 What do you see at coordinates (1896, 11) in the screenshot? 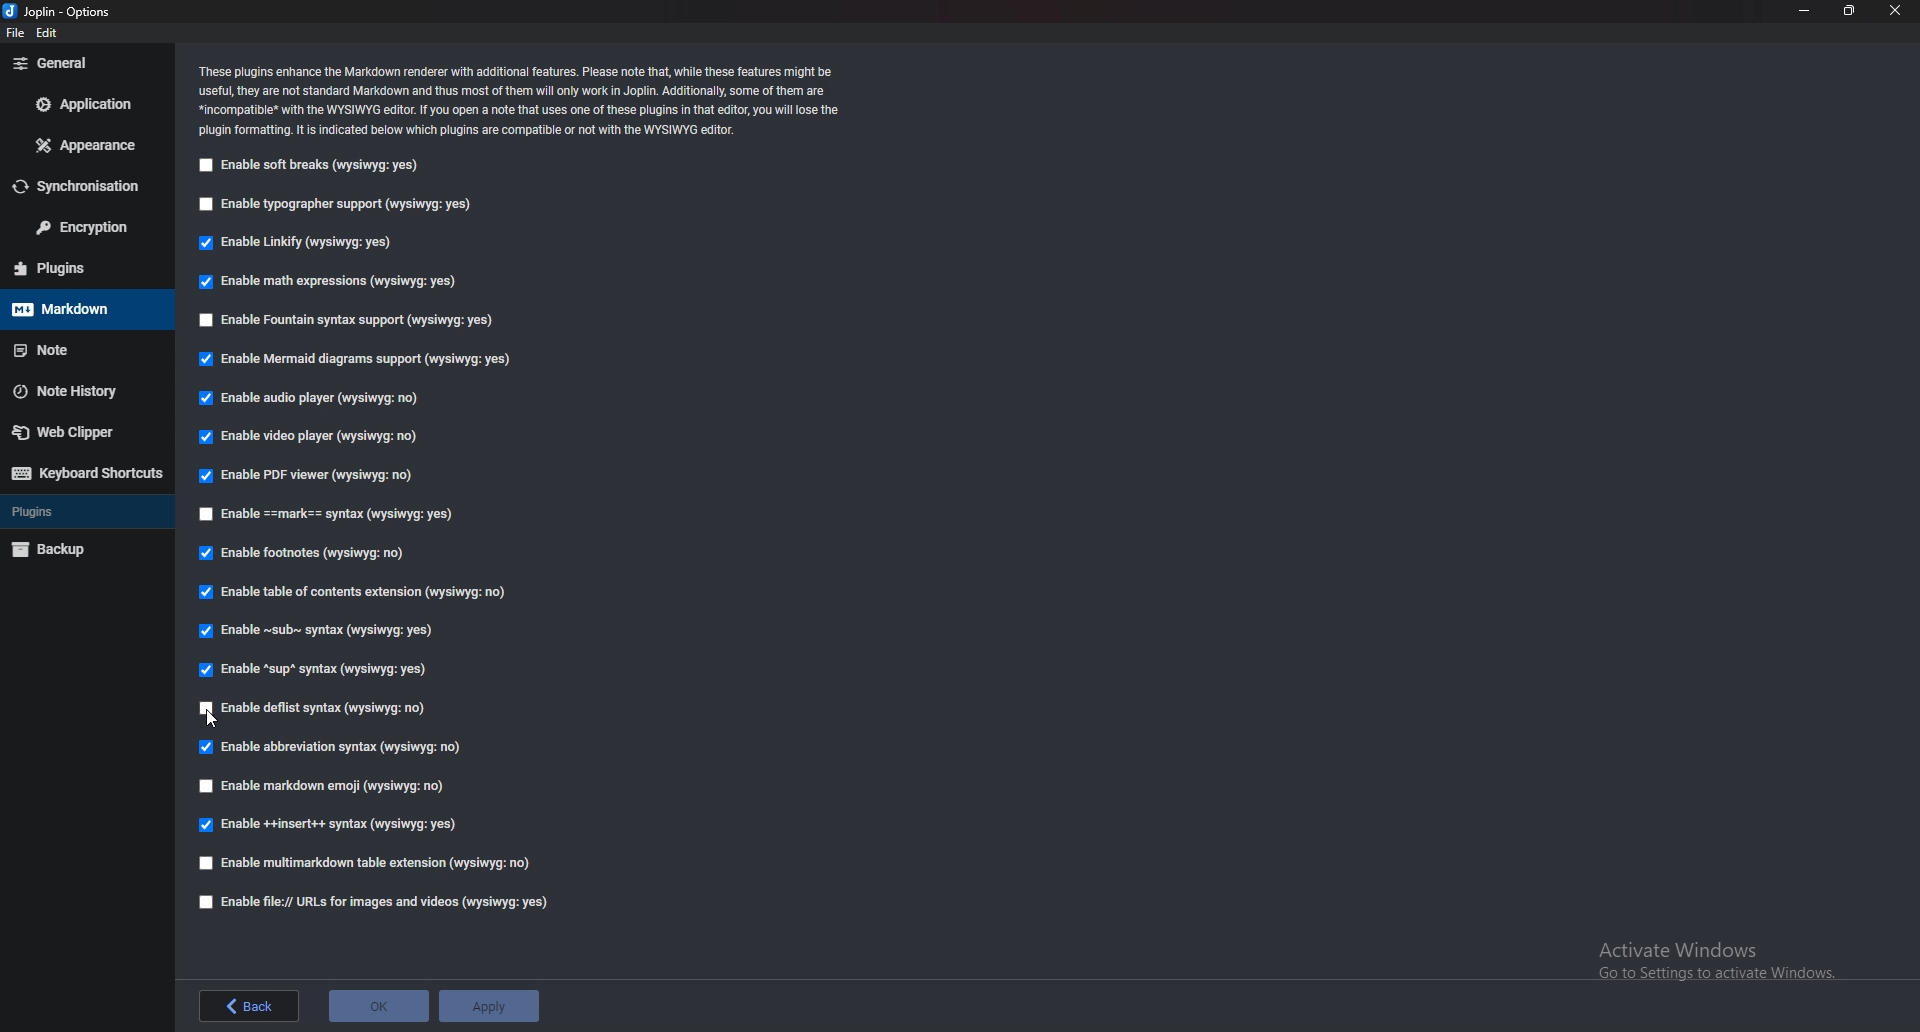
I see `close` at bounding box center [1896, 11].